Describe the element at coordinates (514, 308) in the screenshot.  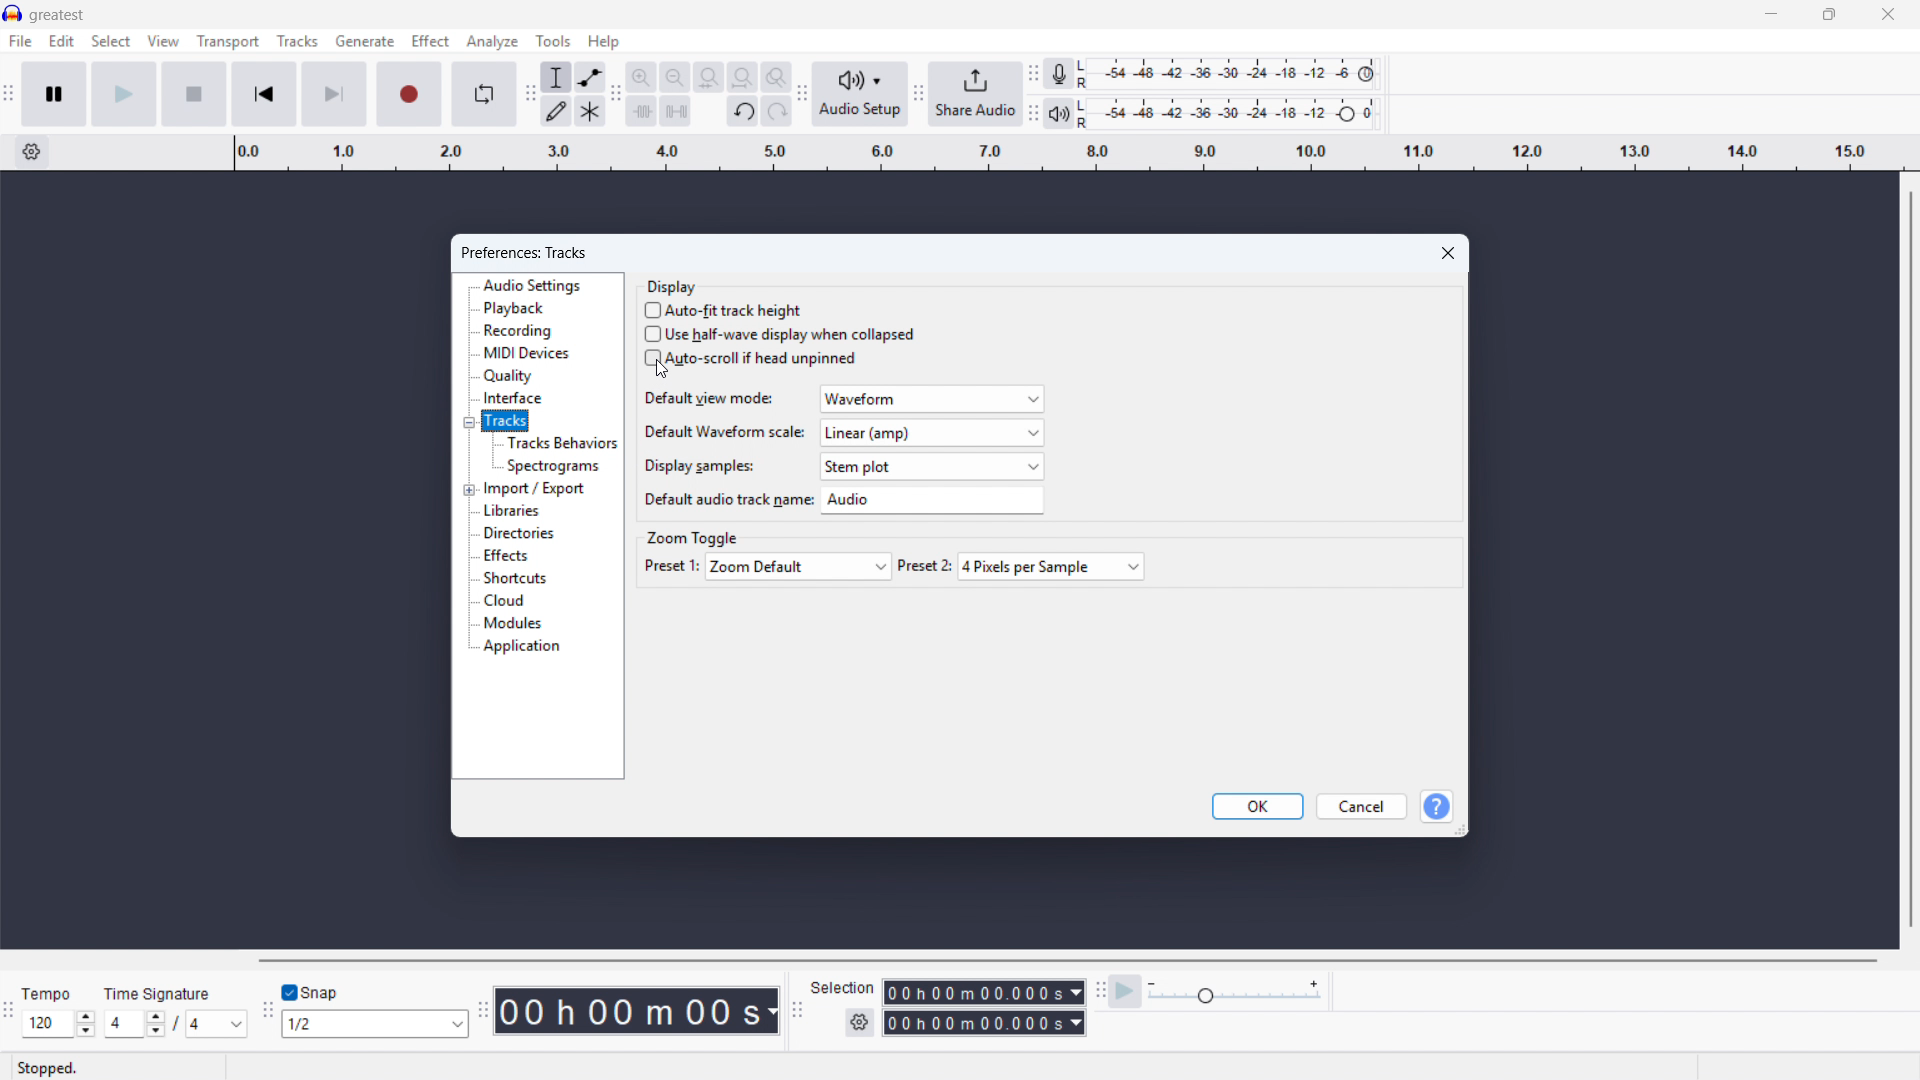
I see `Playback ` at that location.